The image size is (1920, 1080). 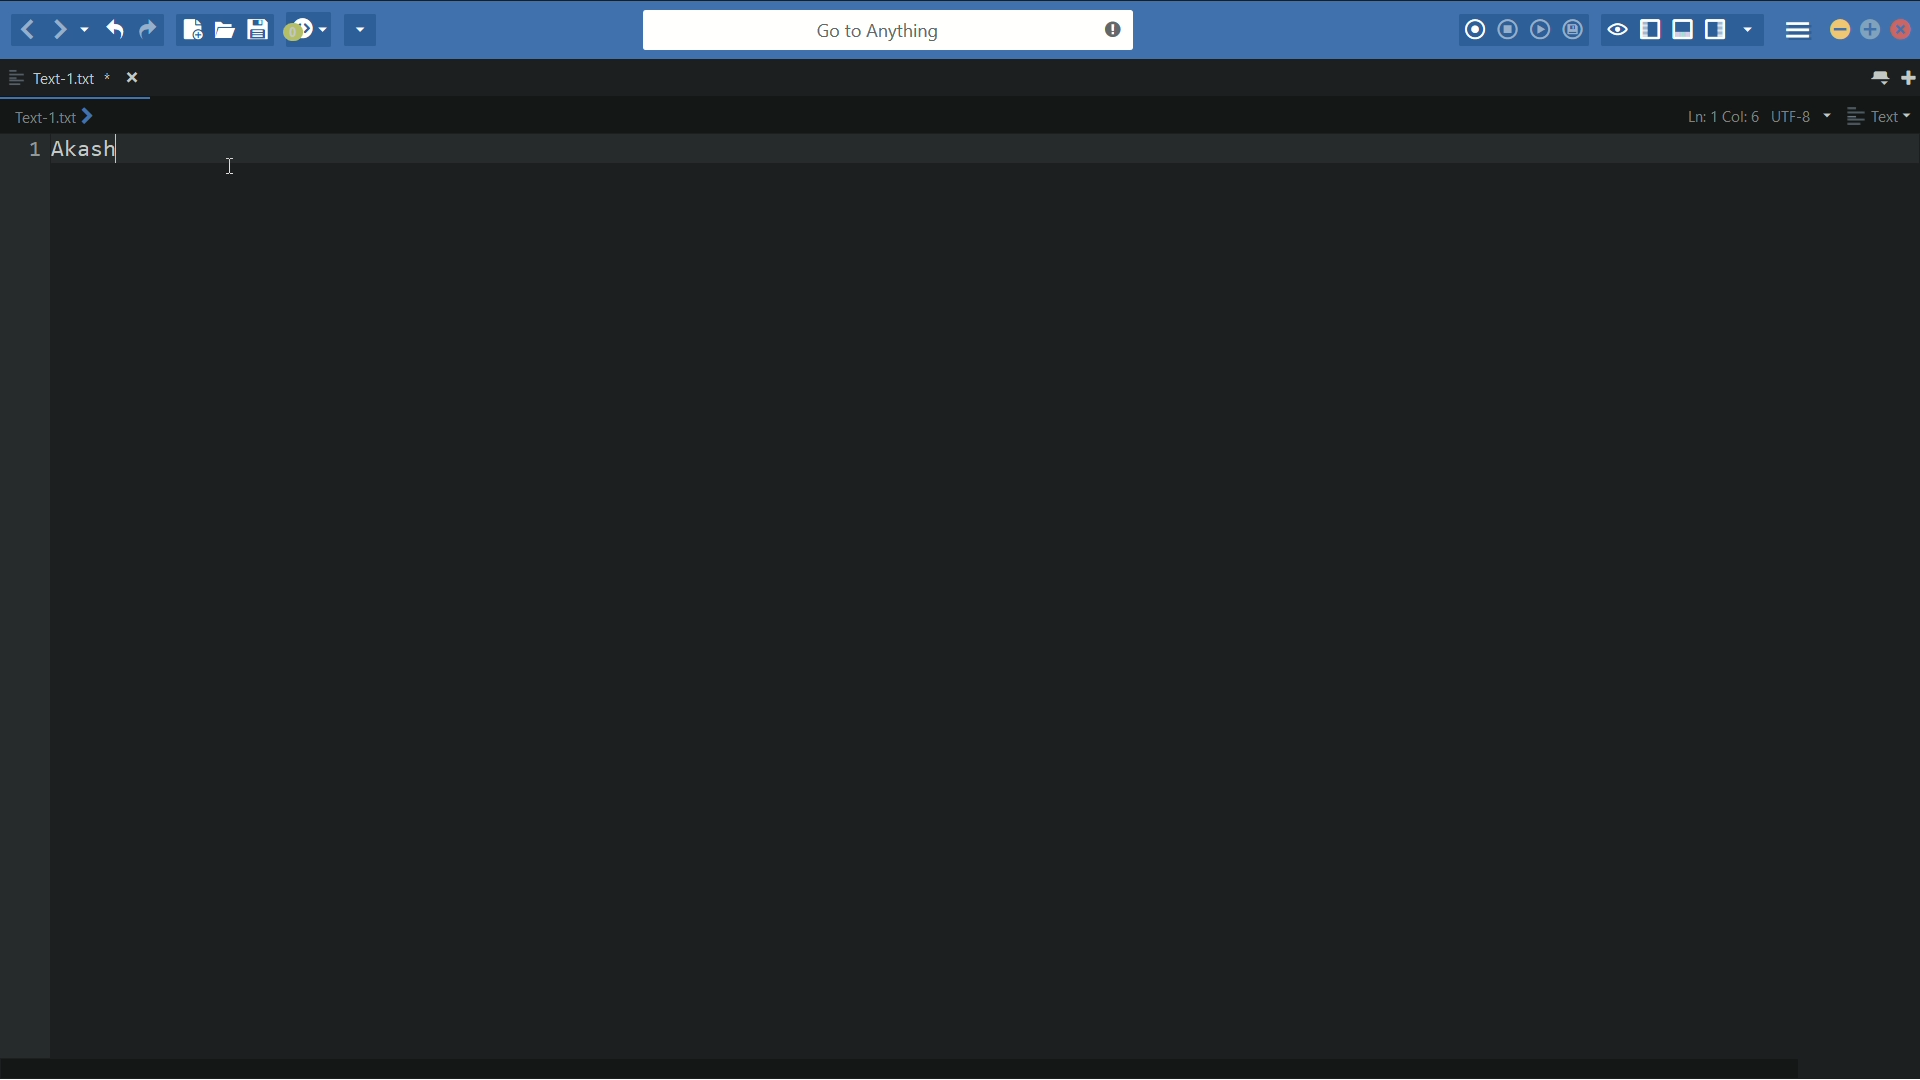 I want to click on jump to next syntax checking result, so click(x=305, y=30).